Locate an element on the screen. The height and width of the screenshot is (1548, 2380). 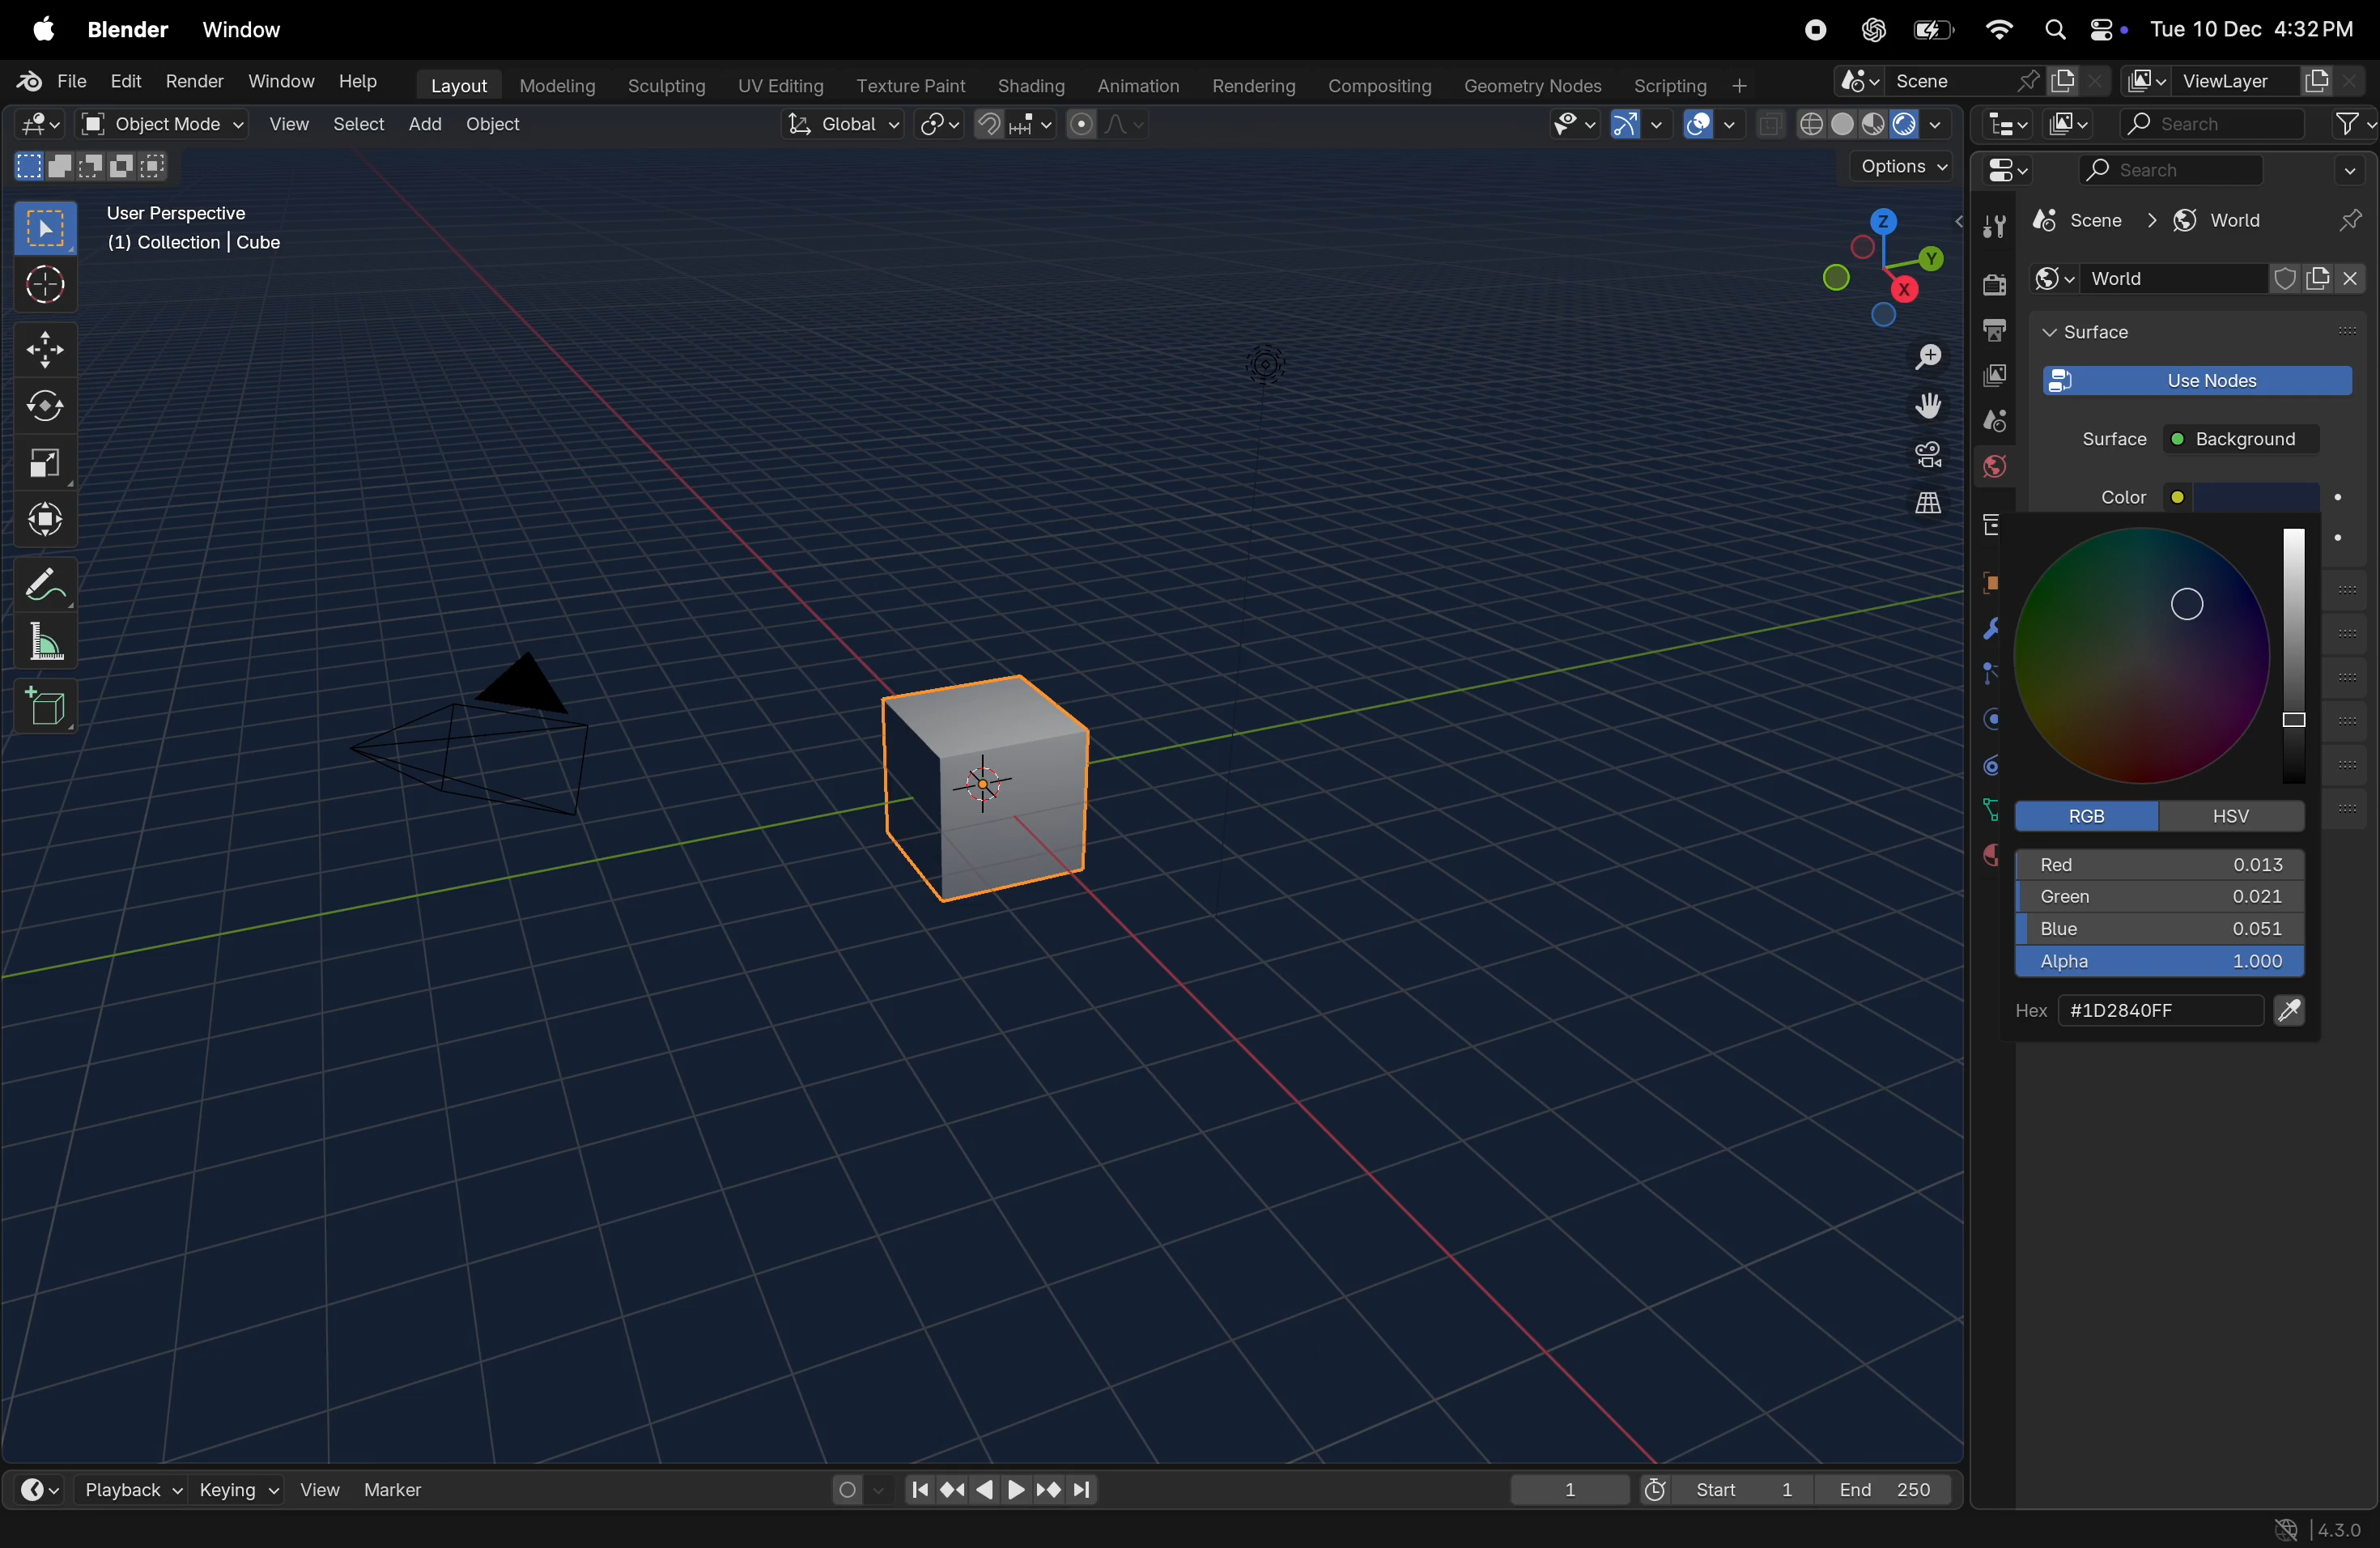
red is located at coordinates (2171, 865).